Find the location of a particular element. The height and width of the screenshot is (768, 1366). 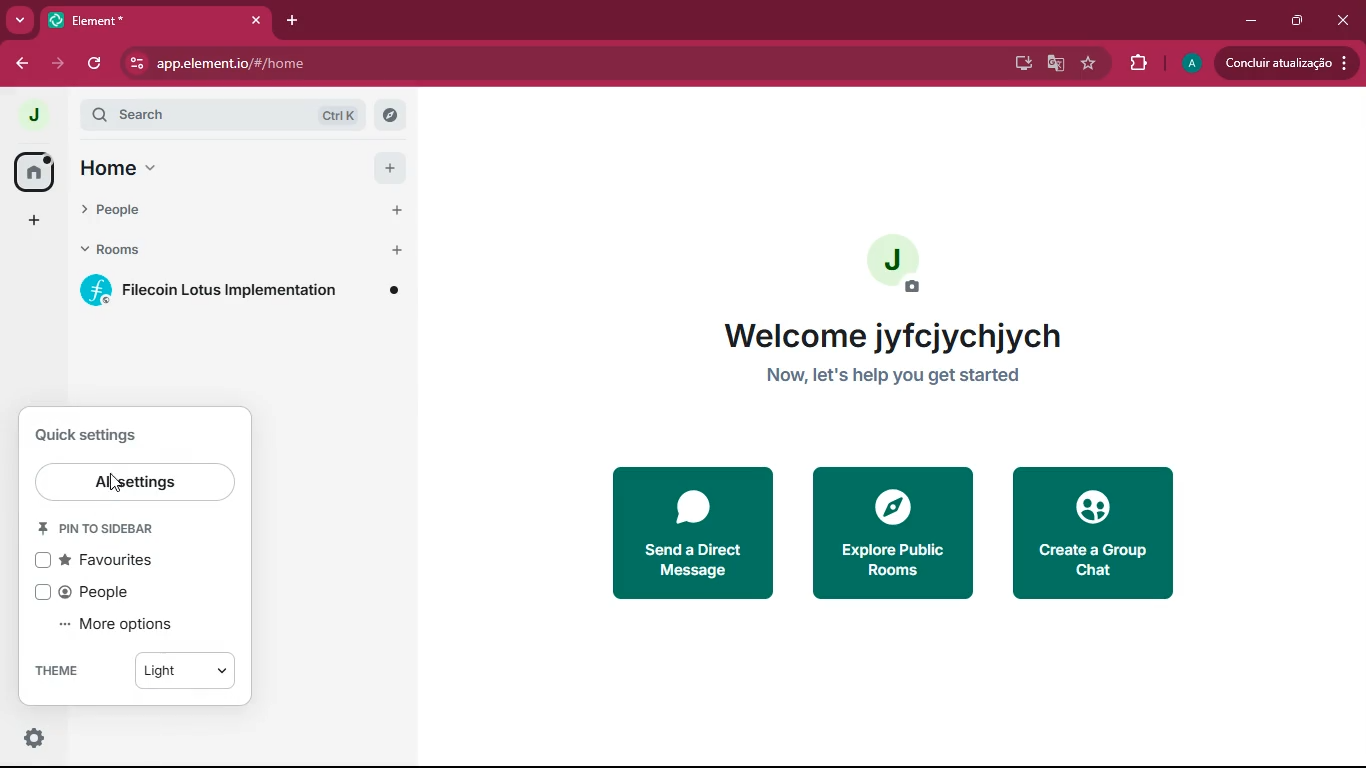

now let's help you get started is located at coordinates (894, 376).